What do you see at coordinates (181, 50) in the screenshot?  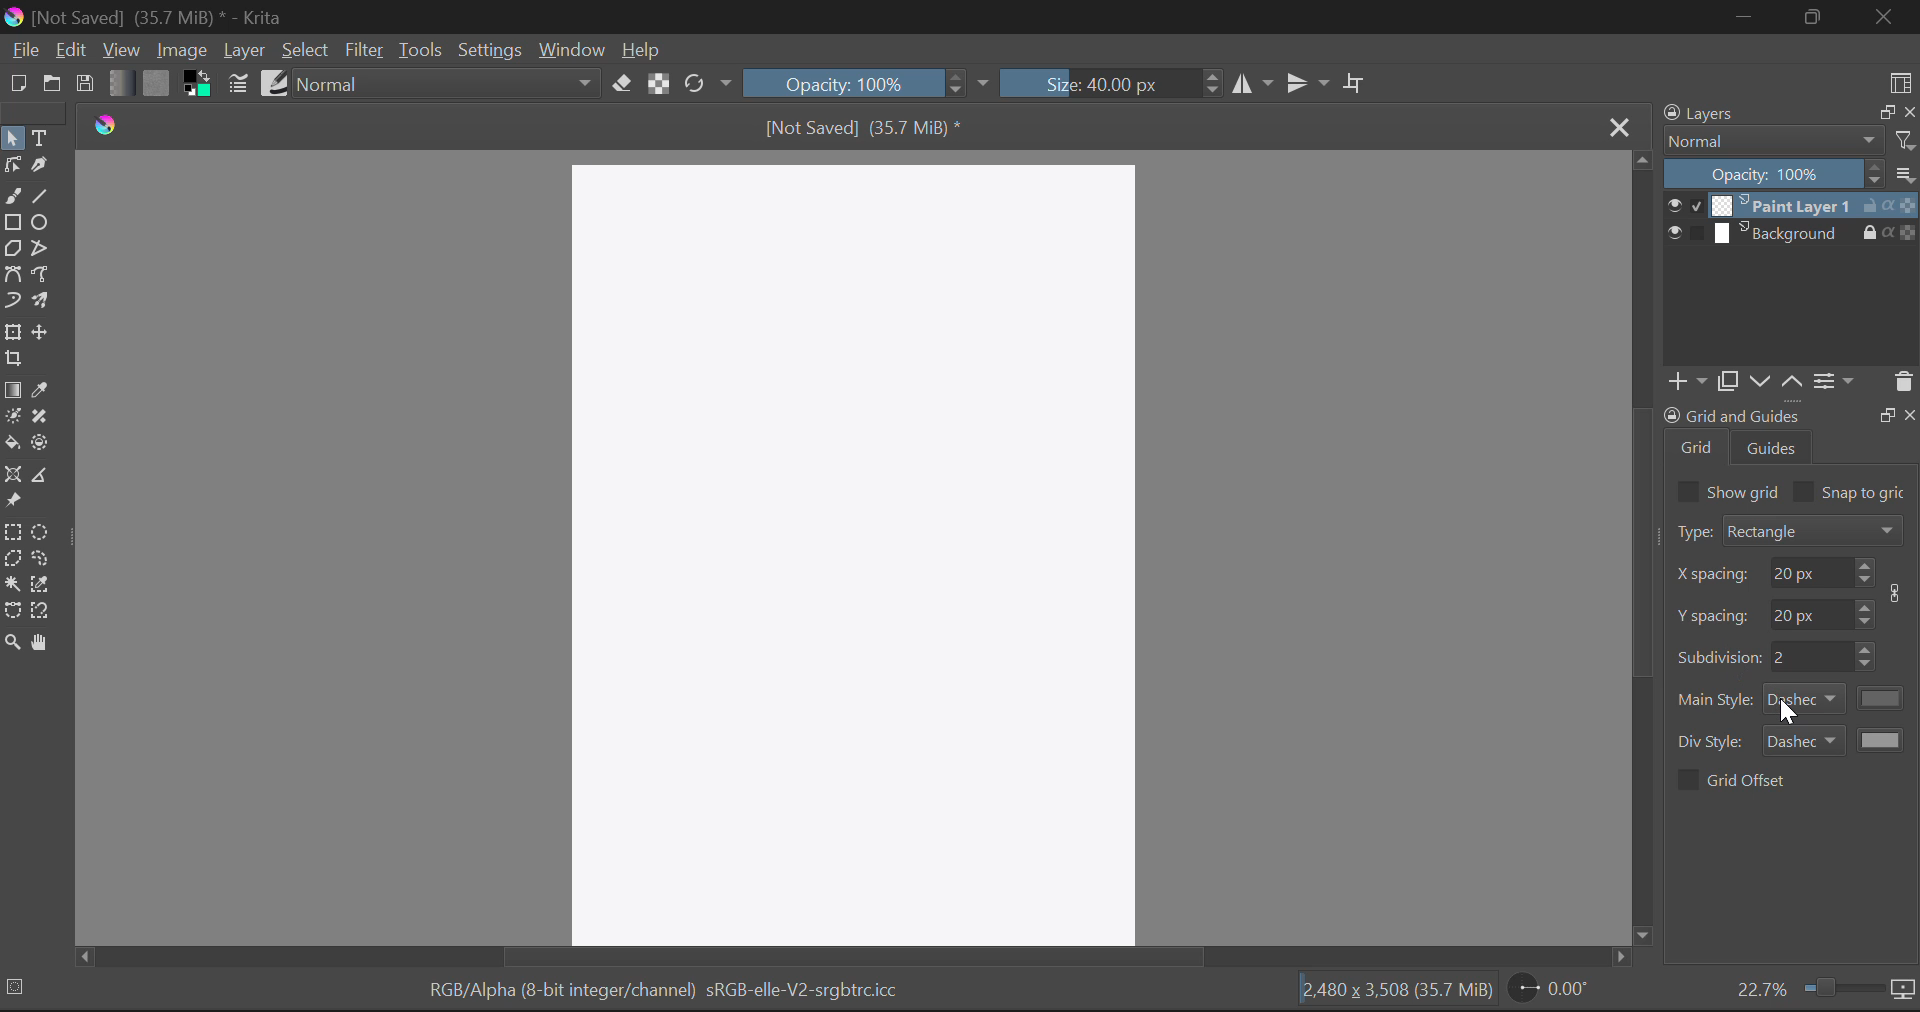 I see `Image` at bounding box center [181, 50].